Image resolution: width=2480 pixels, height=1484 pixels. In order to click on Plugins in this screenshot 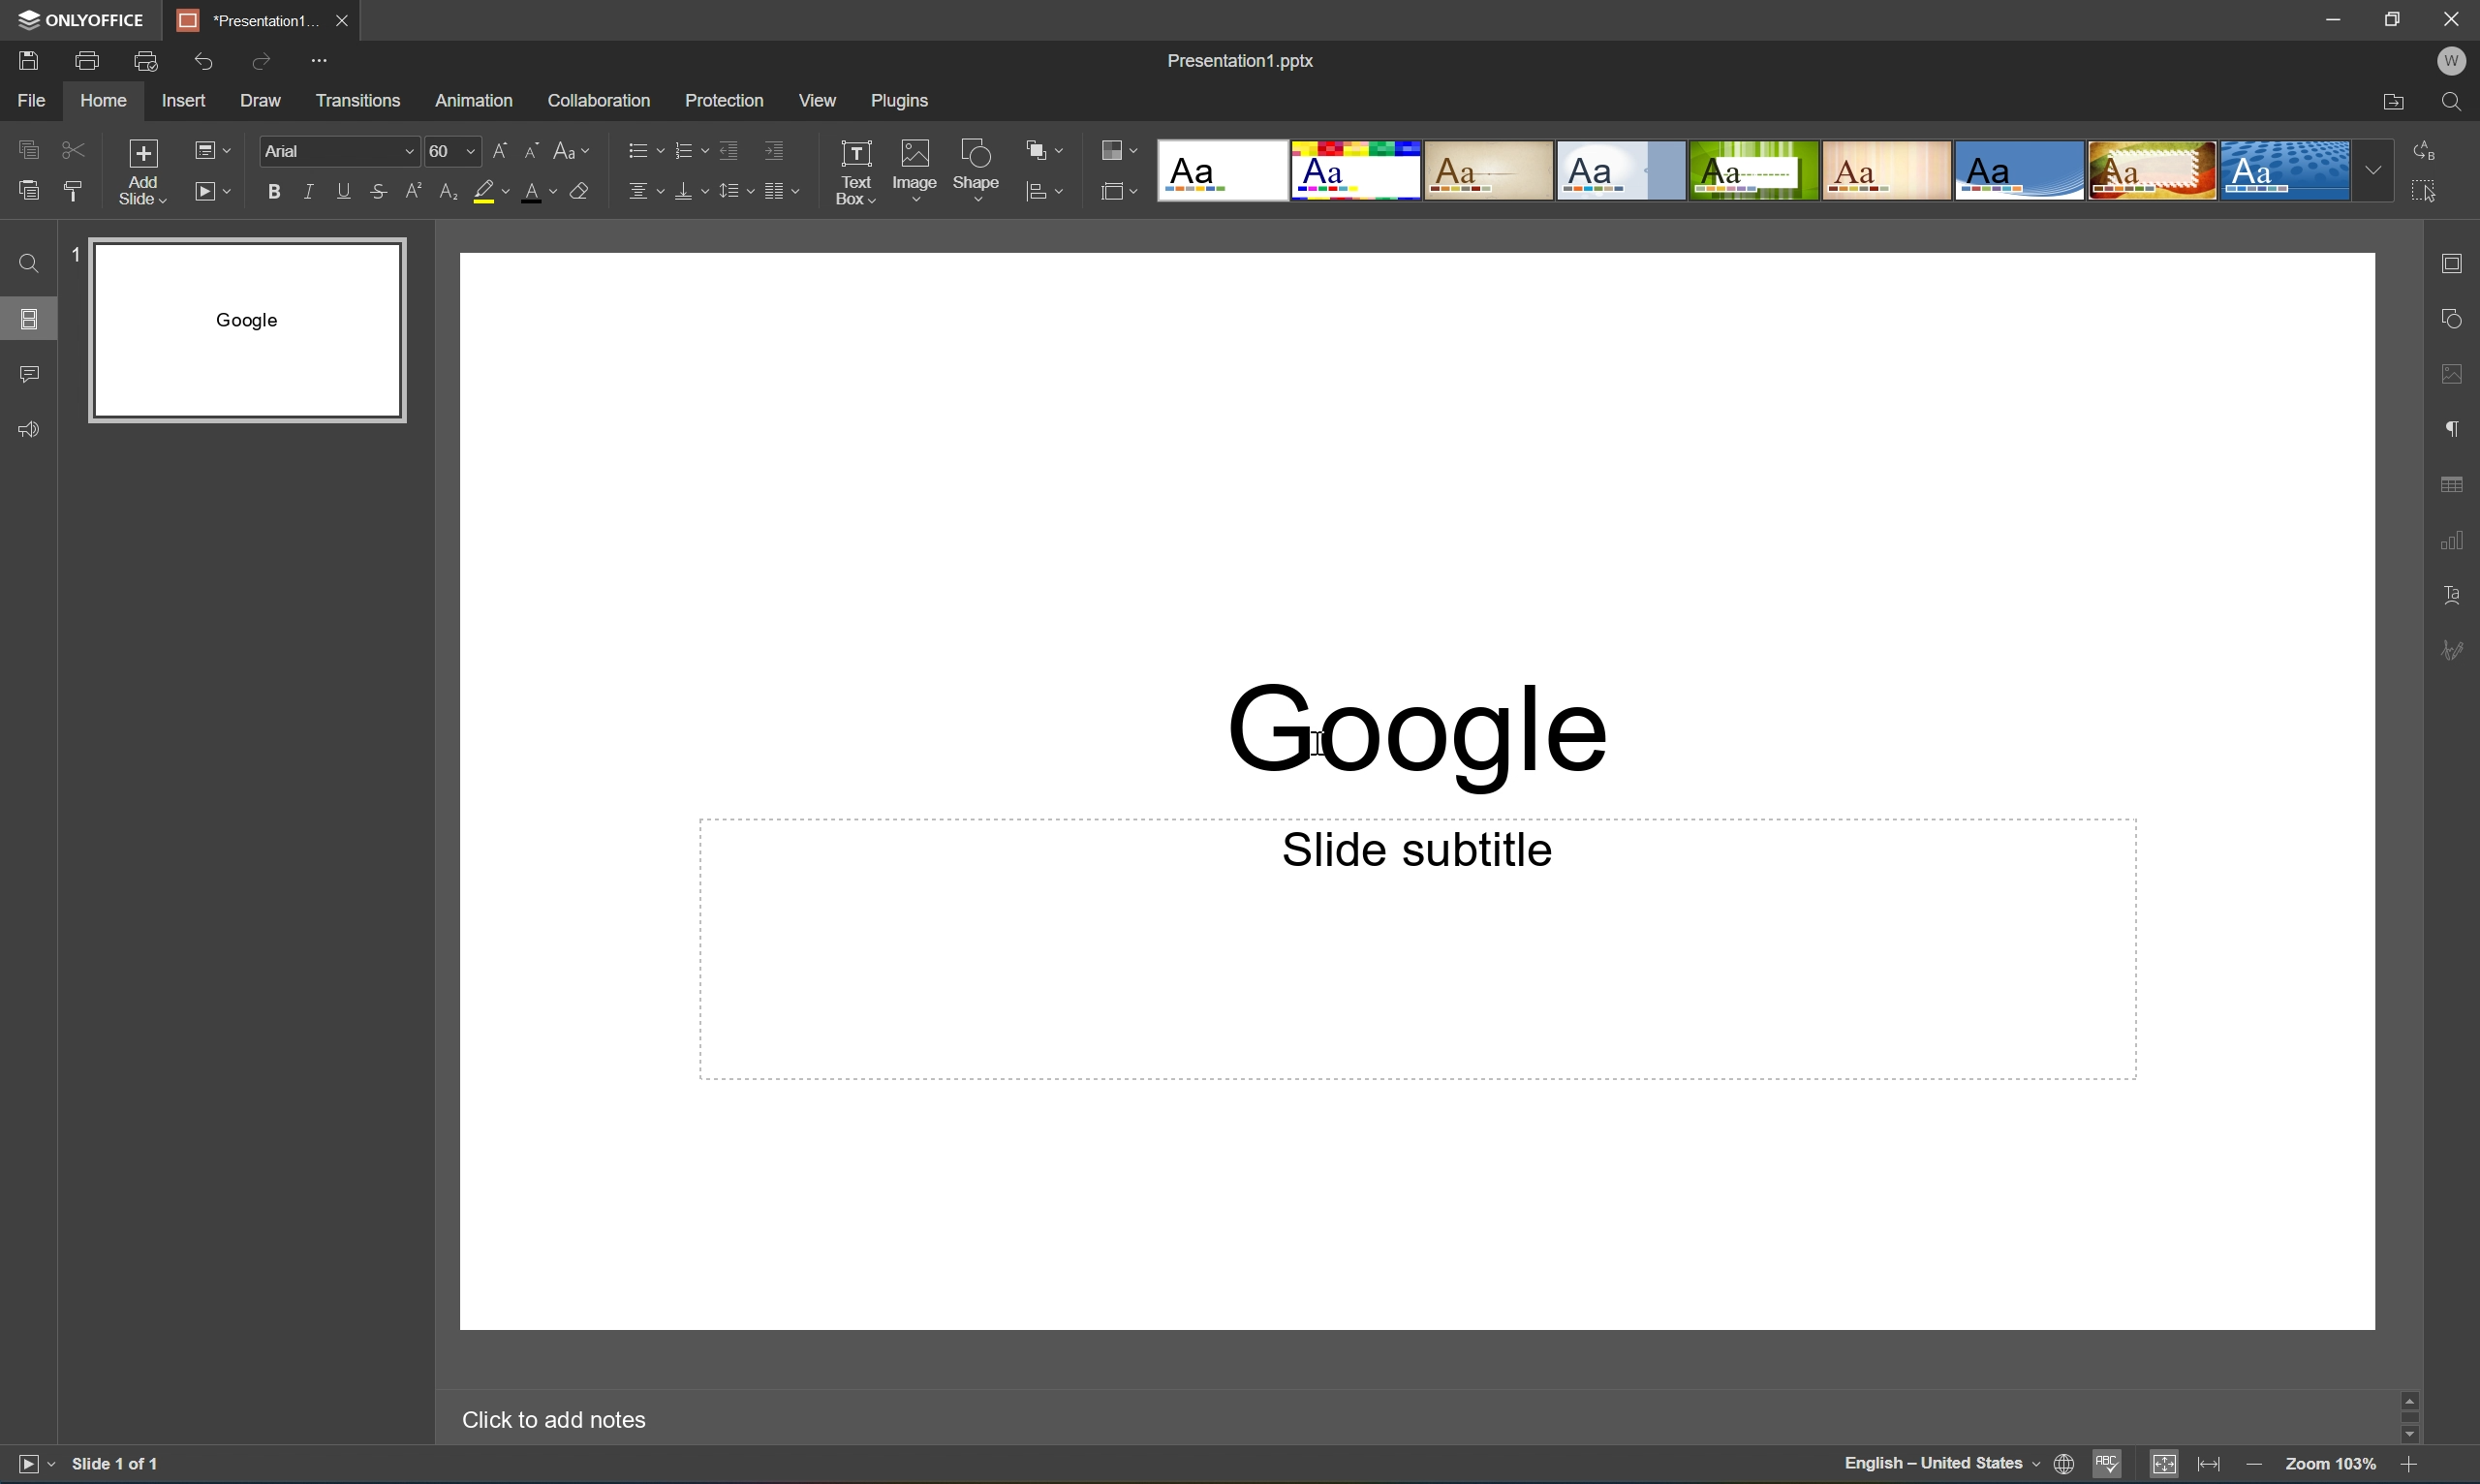, I will do `click(905, 102)`.